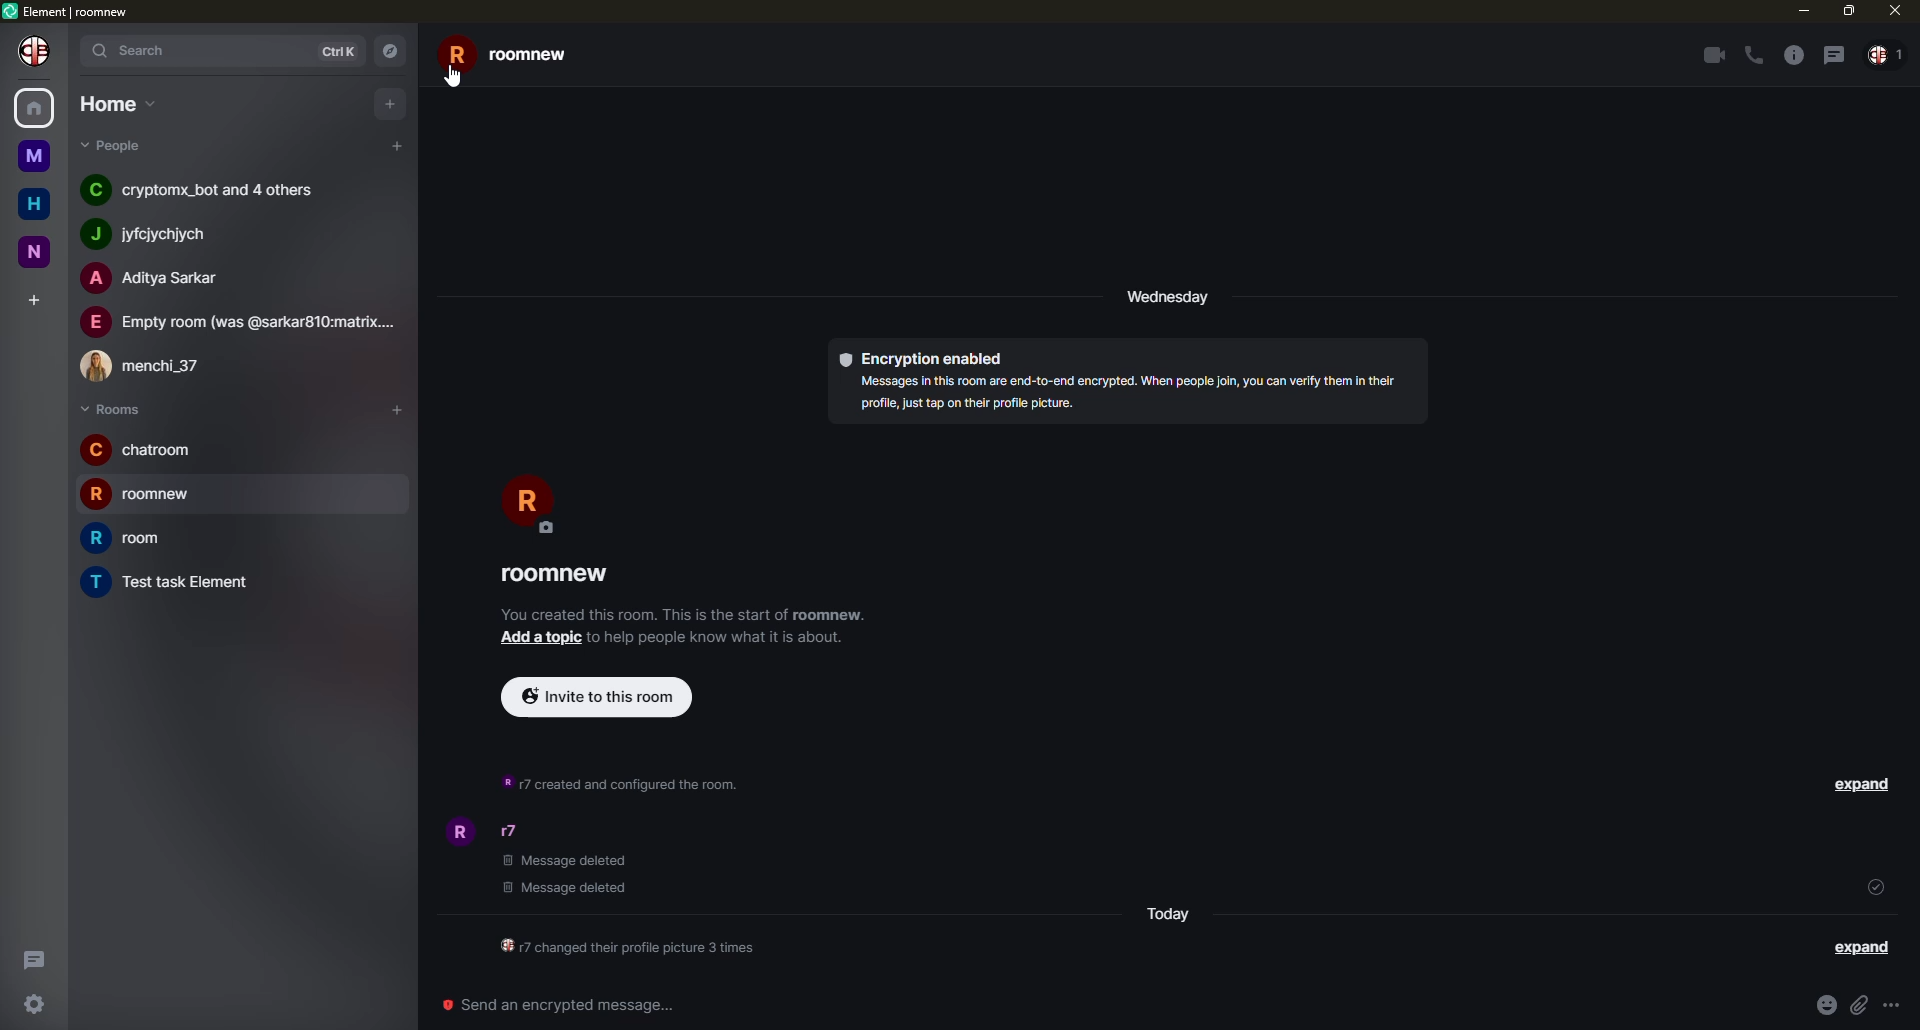 The height and width of the screenshot is (1030, 1920). Describe the element at coordinates (153, 497) in the screenshot. I see `room` at that location.